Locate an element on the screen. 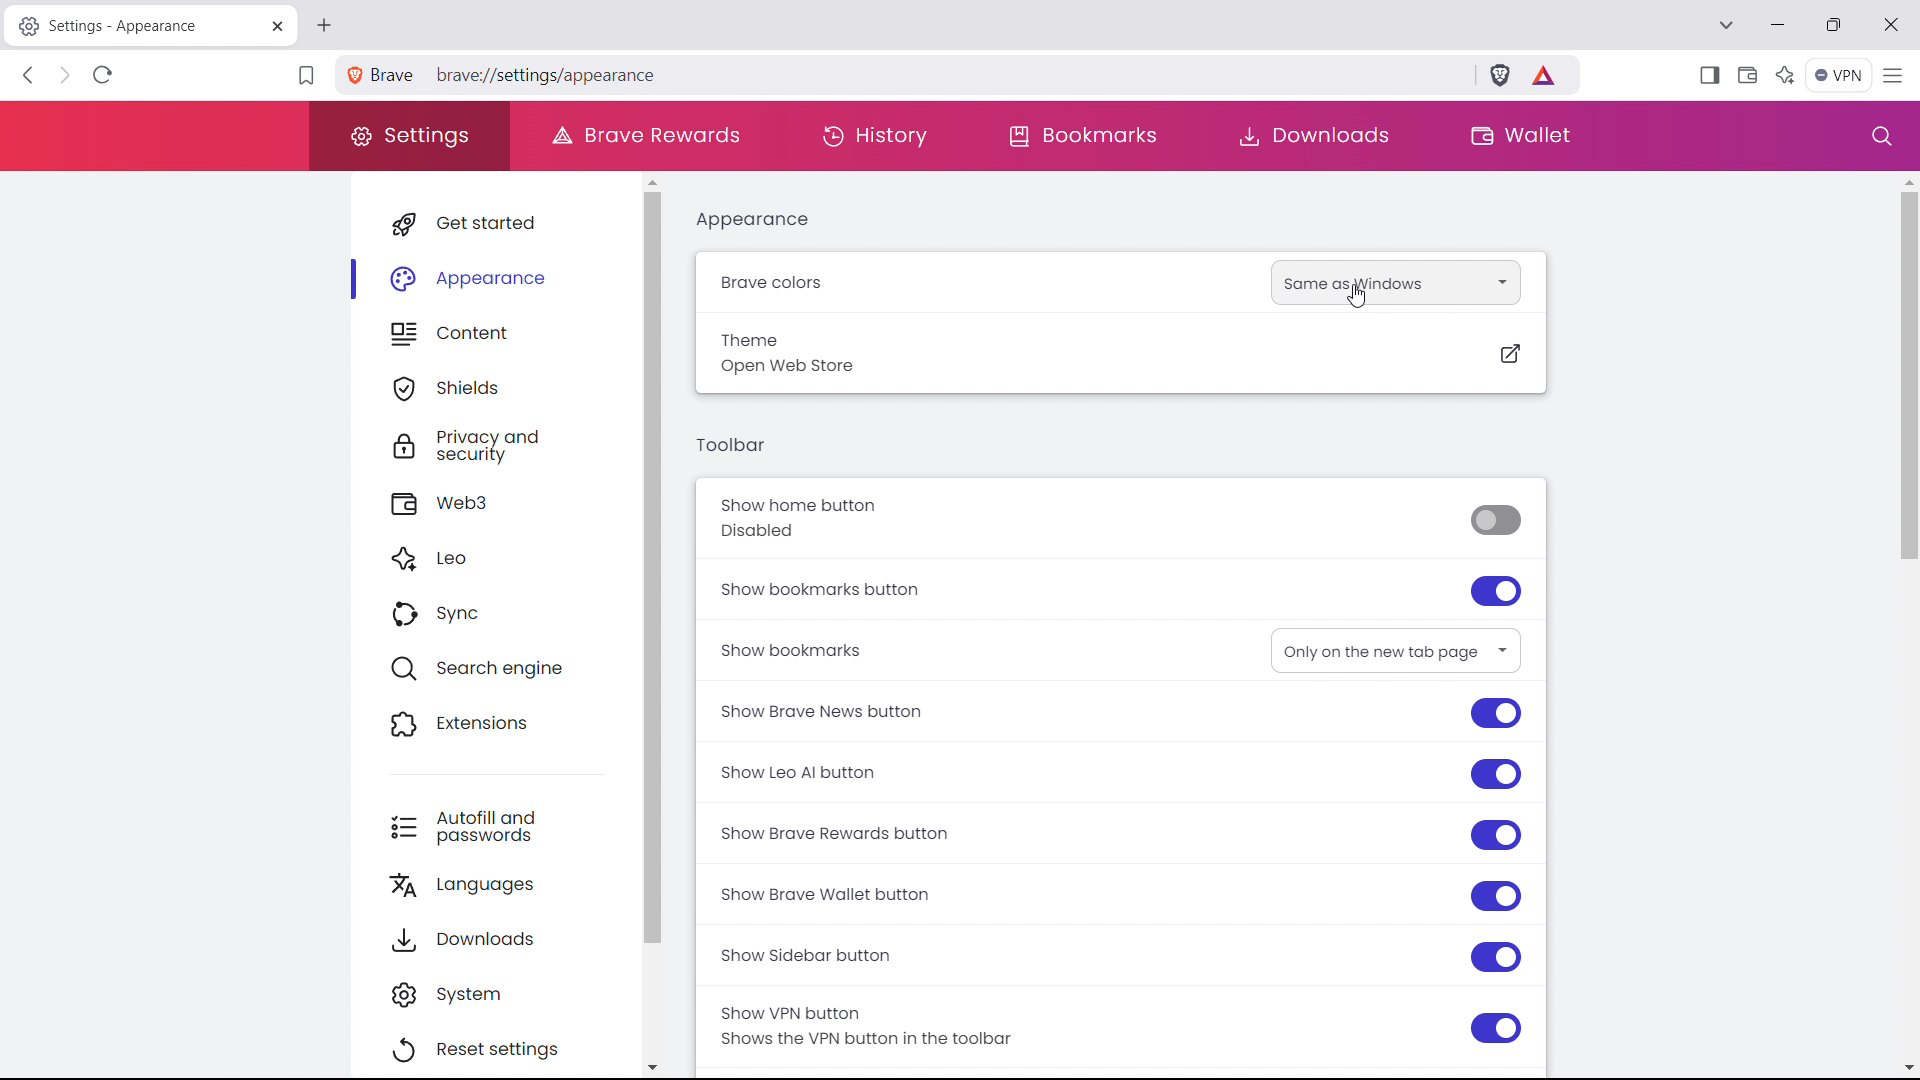  shields is located at coordinates (508, 385).